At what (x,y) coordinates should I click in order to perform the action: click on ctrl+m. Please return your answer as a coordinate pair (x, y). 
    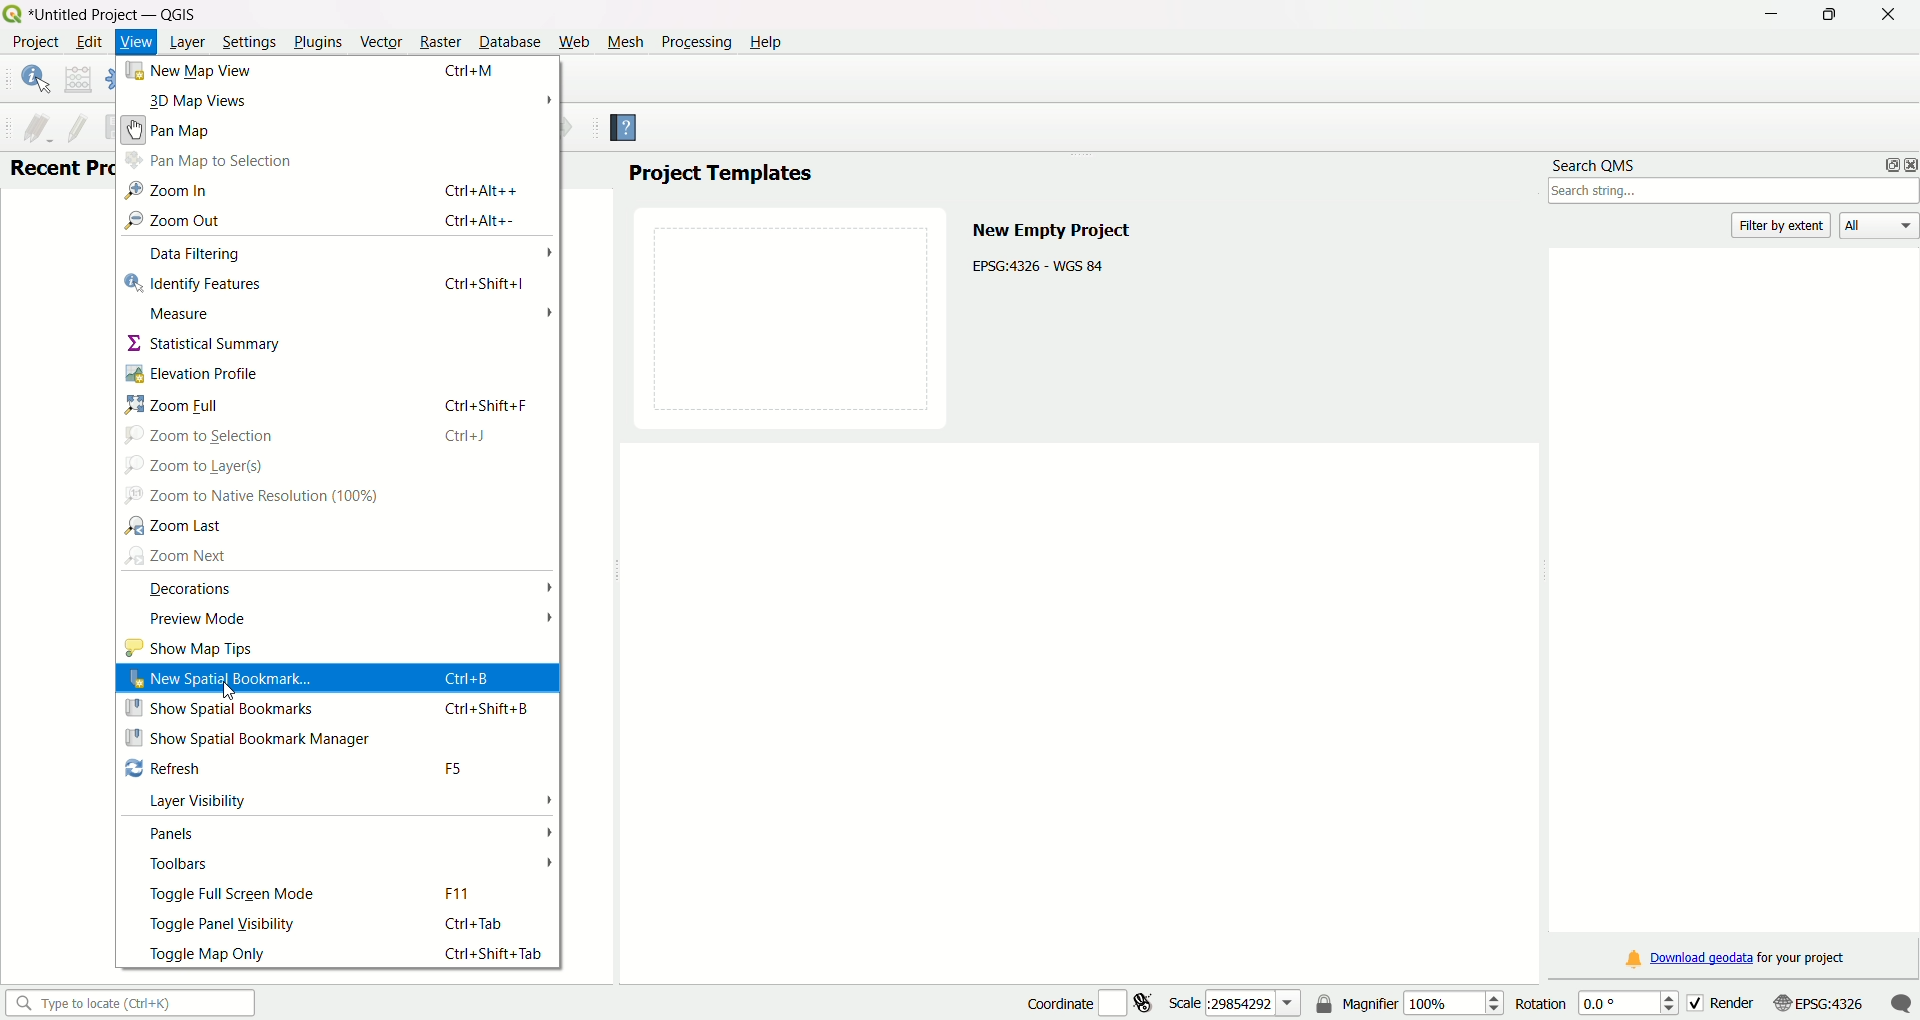
    Looking at the image, I should click on (473, 68).